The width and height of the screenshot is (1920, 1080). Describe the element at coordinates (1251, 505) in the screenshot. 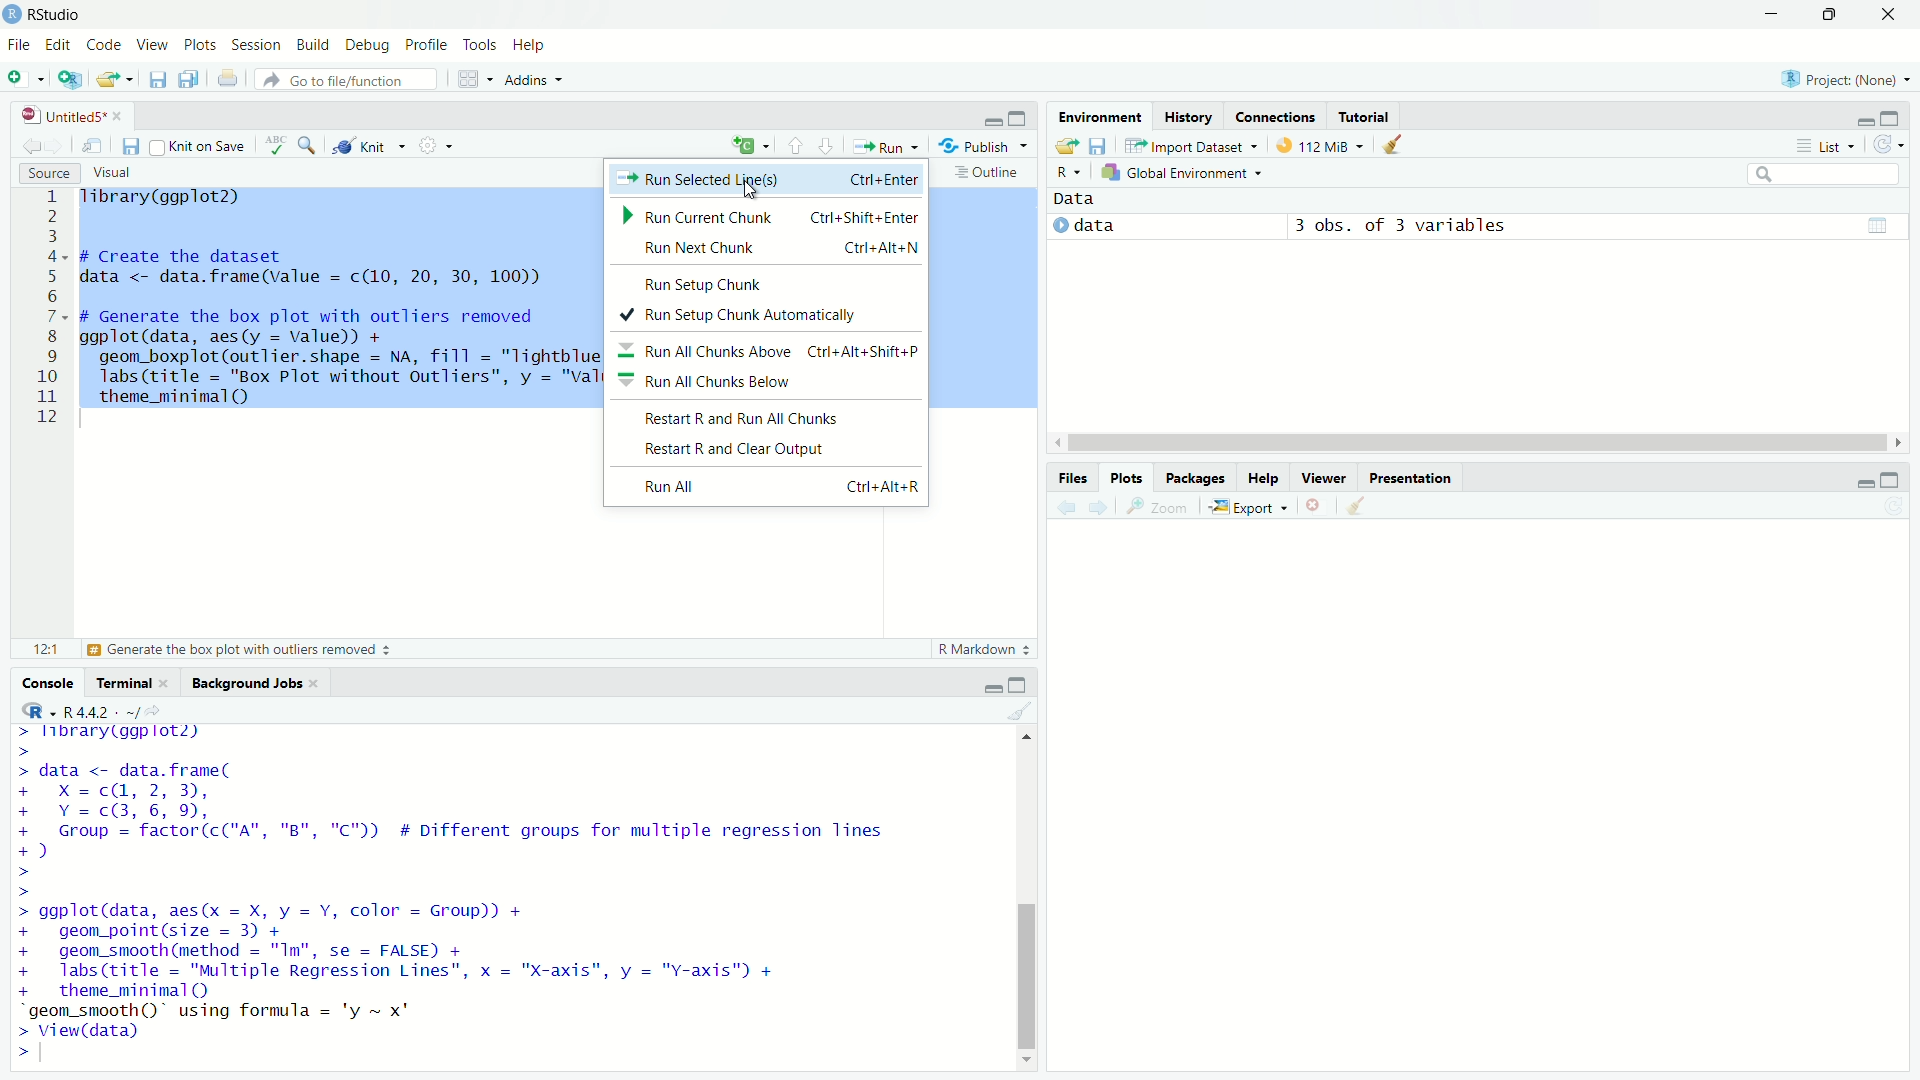

I see `i Export ~` at that location.